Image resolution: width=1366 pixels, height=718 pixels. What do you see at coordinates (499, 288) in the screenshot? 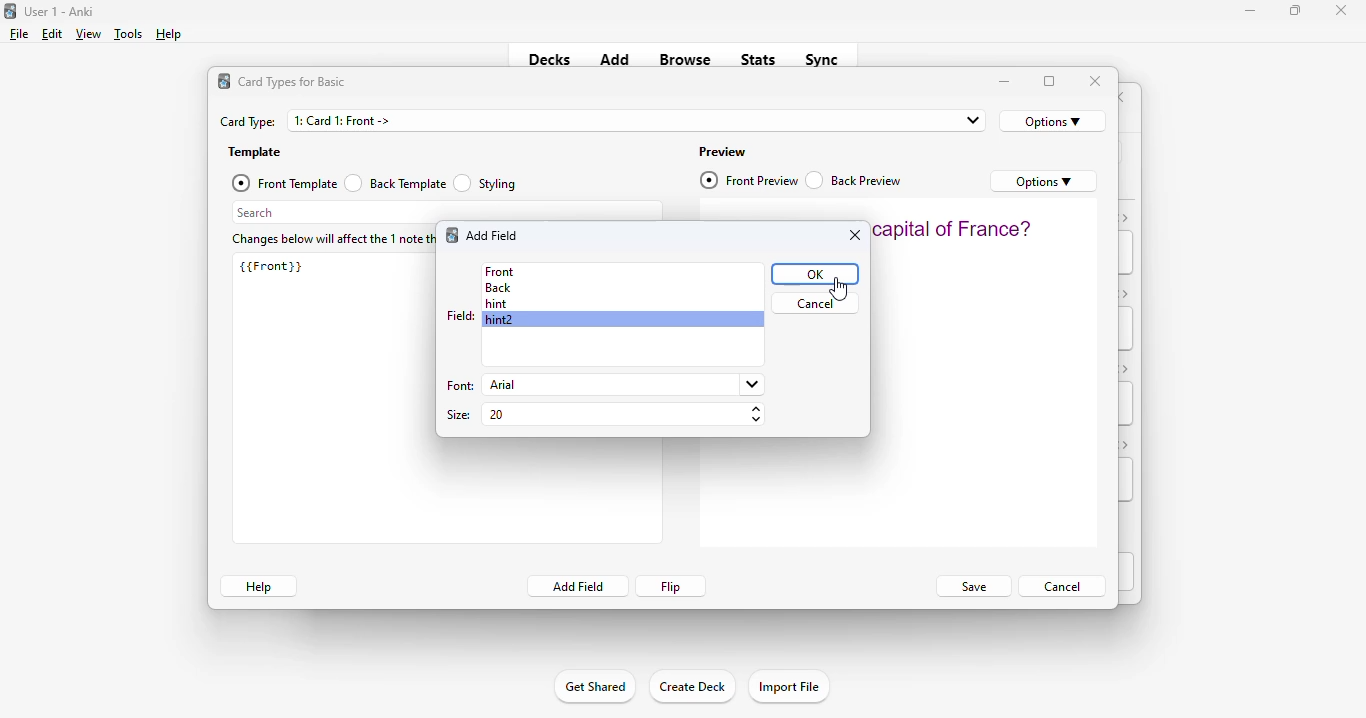
I see `back` at bounding box center [499, 288].